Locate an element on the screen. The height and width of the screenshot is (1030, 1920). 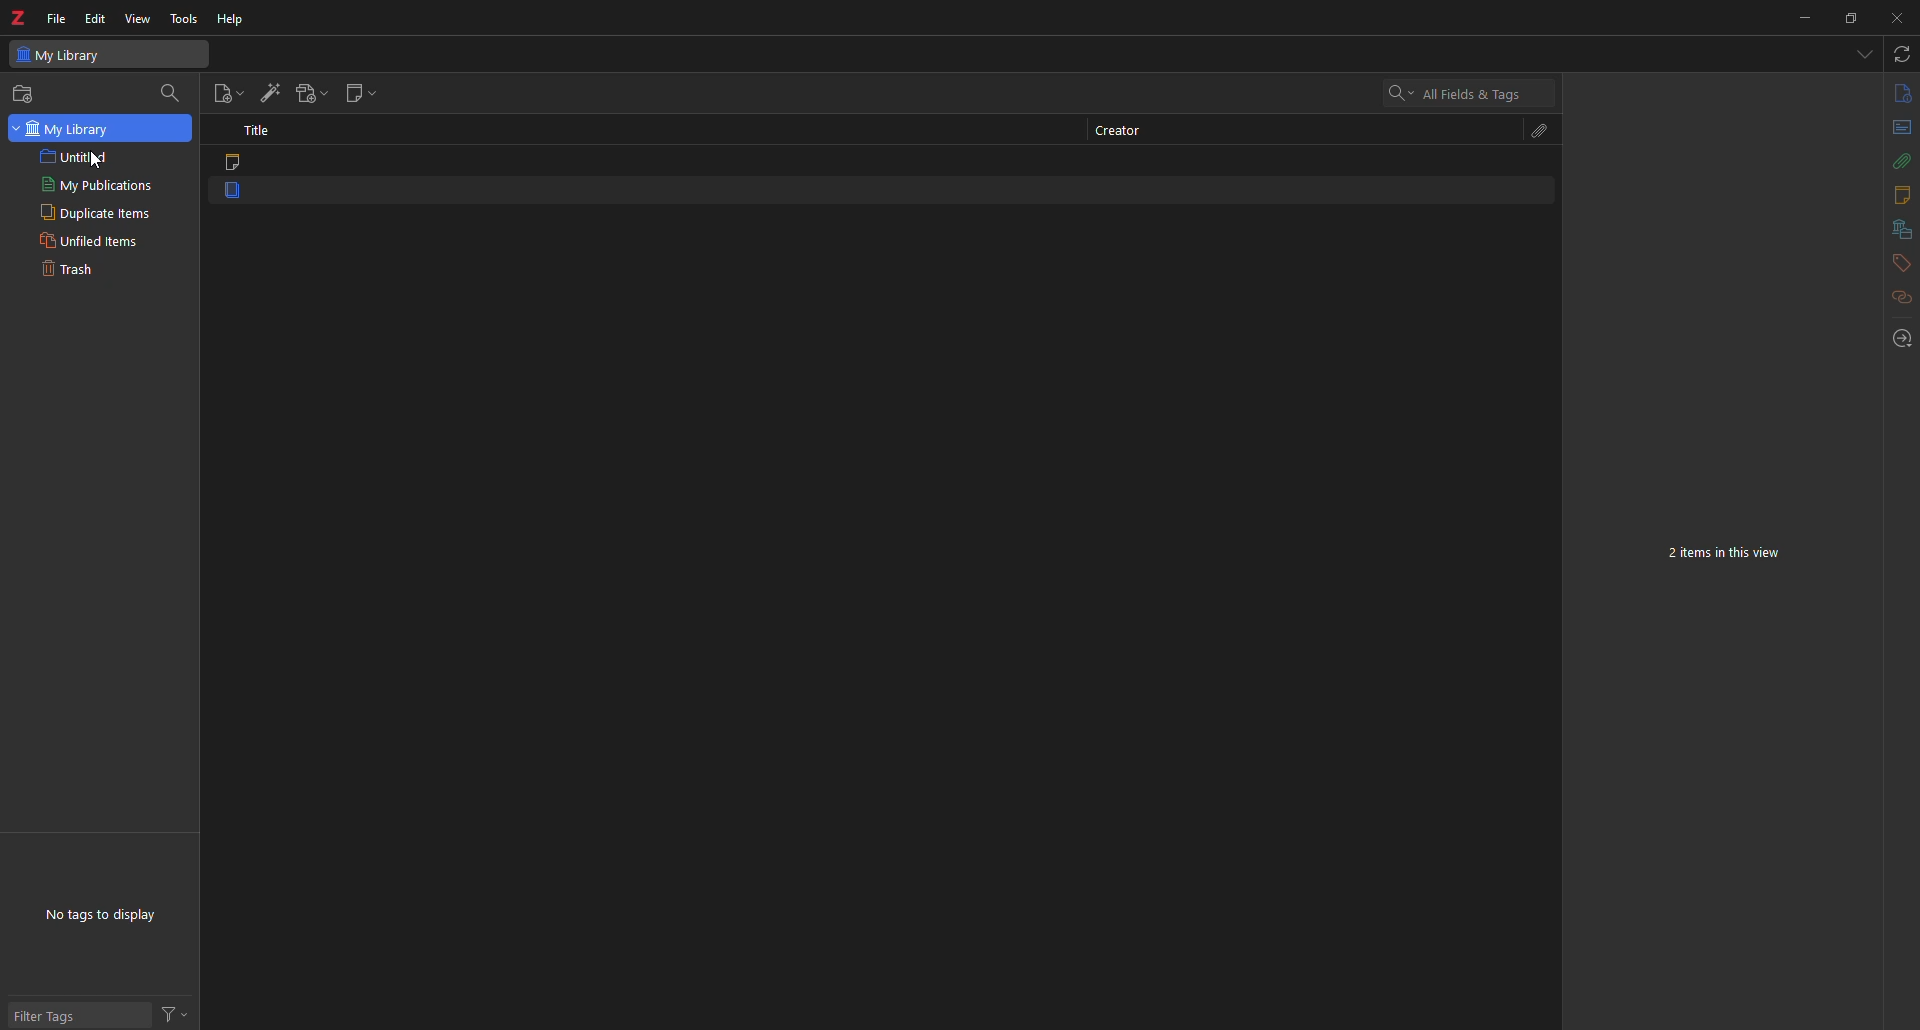
new item is located at coordinates (225, 94).